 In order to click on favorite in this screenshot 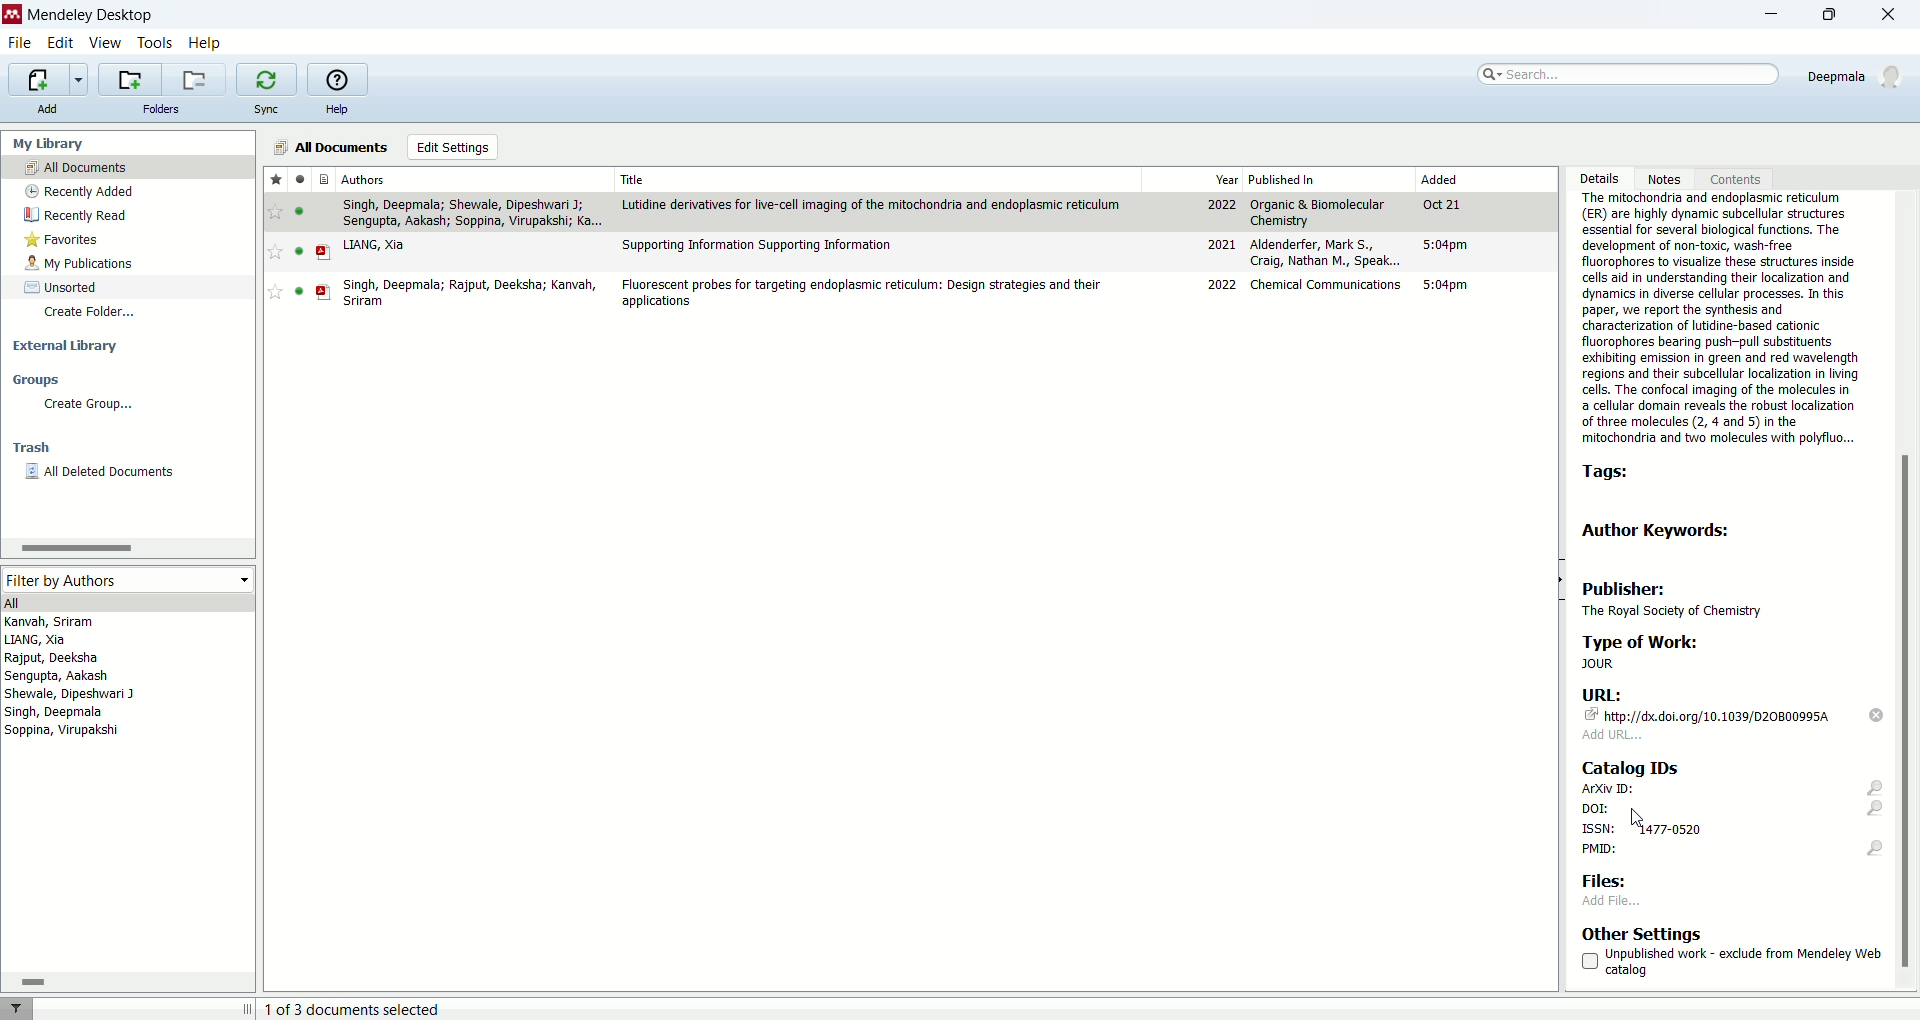, I will do `click(275, 252)`.